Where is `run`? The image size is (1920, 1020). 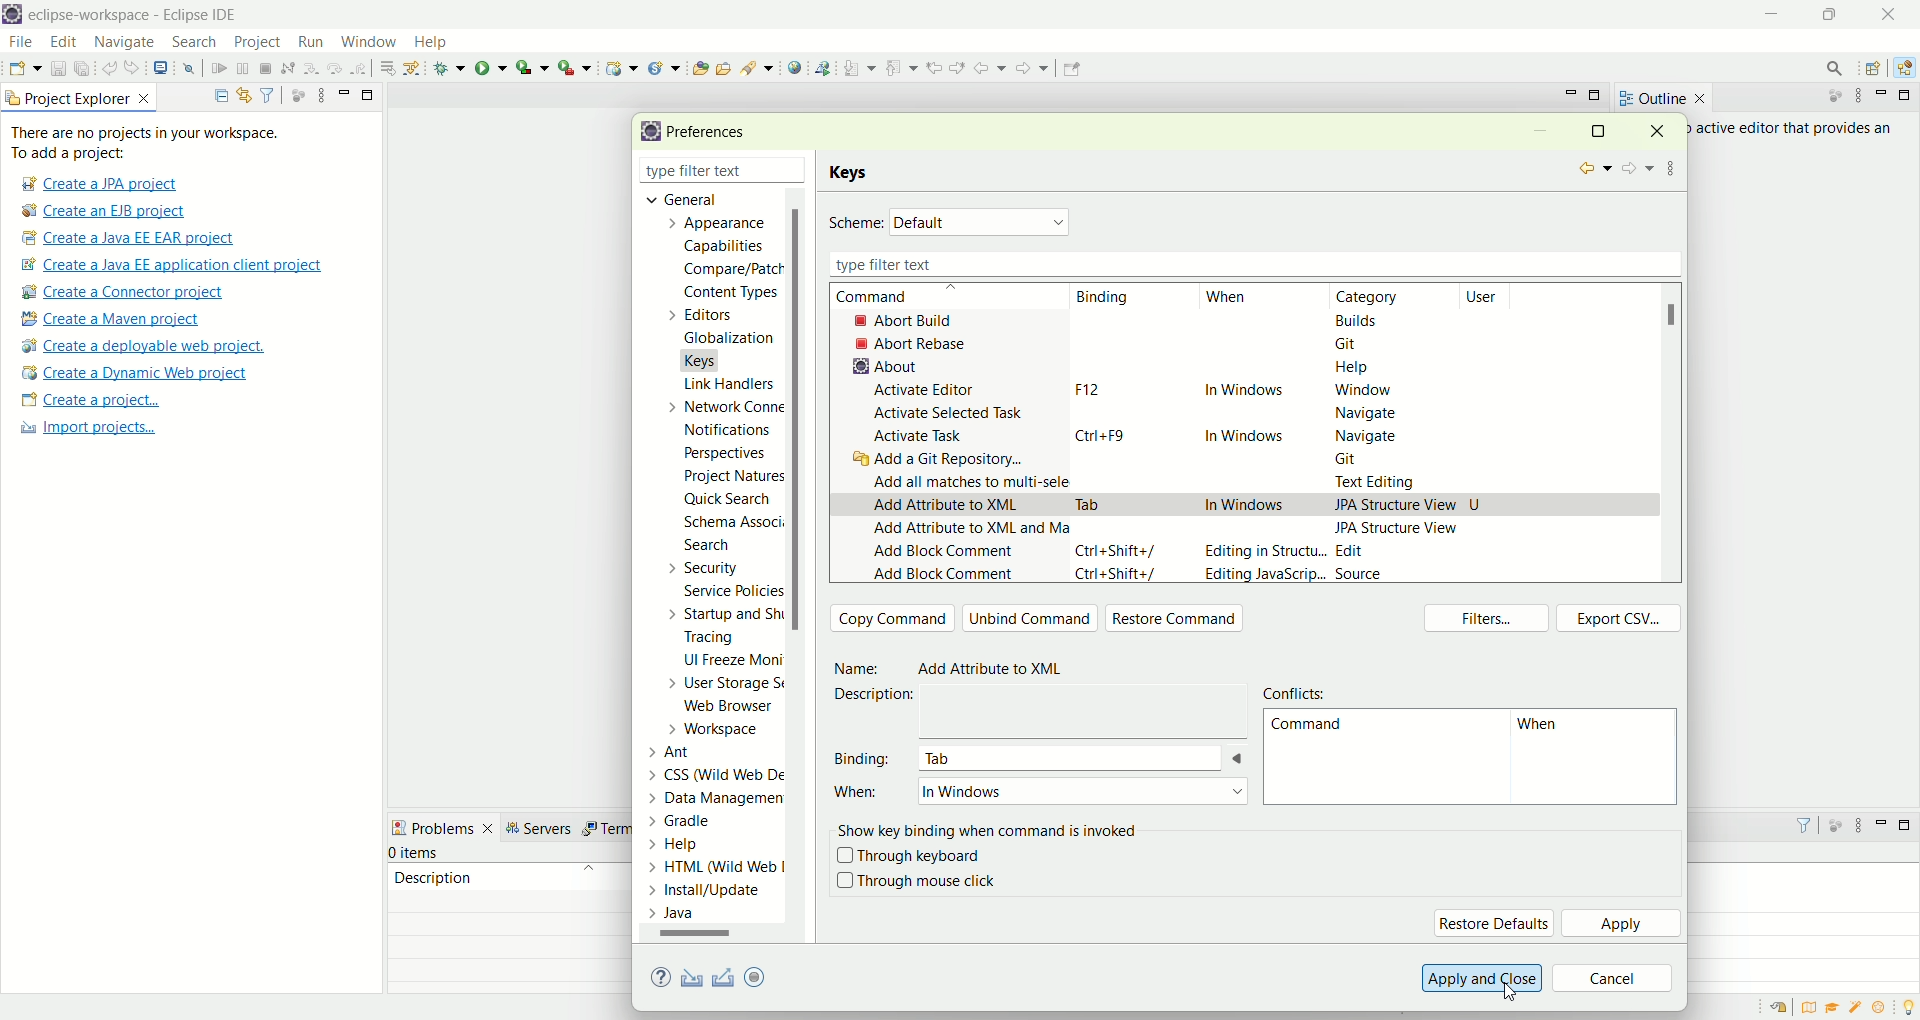
run is located at coordinates (308, 41).